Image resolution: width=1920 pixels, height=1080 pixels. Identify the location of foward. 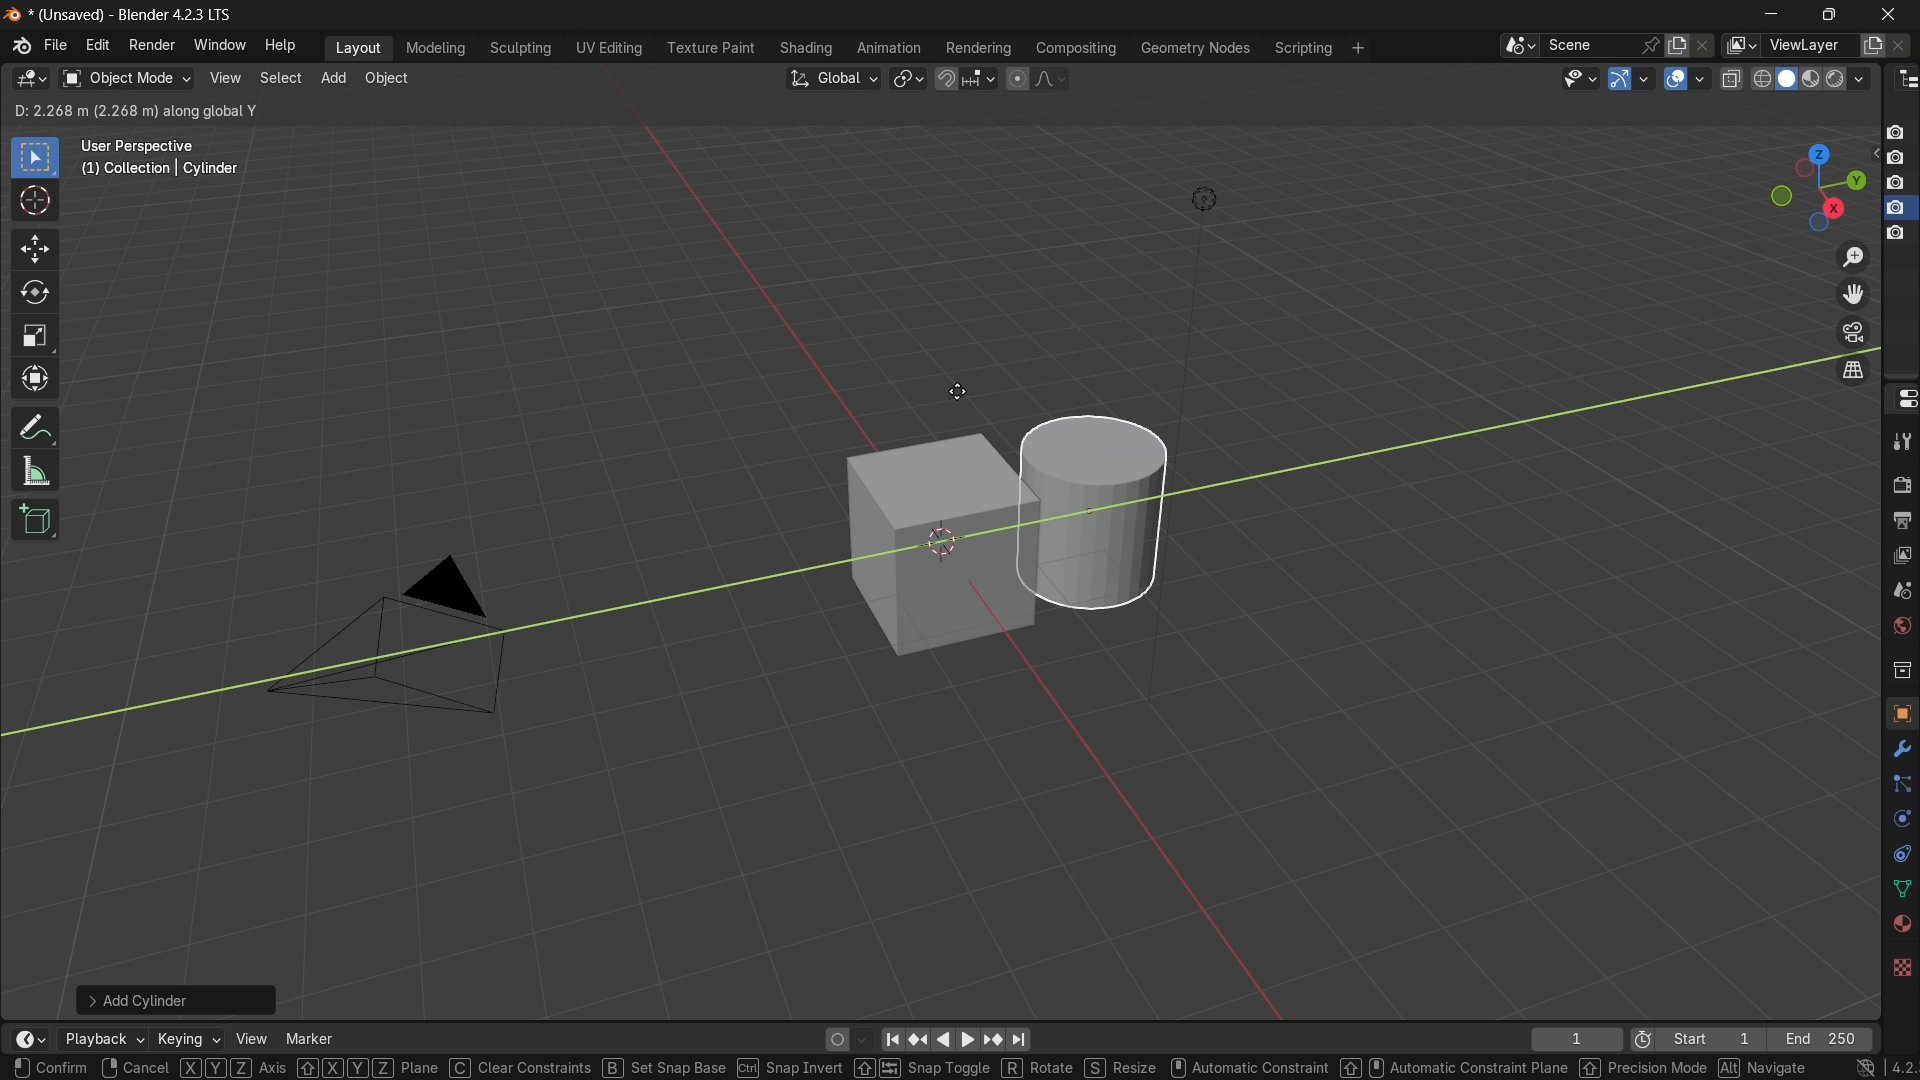
(968, 1039).